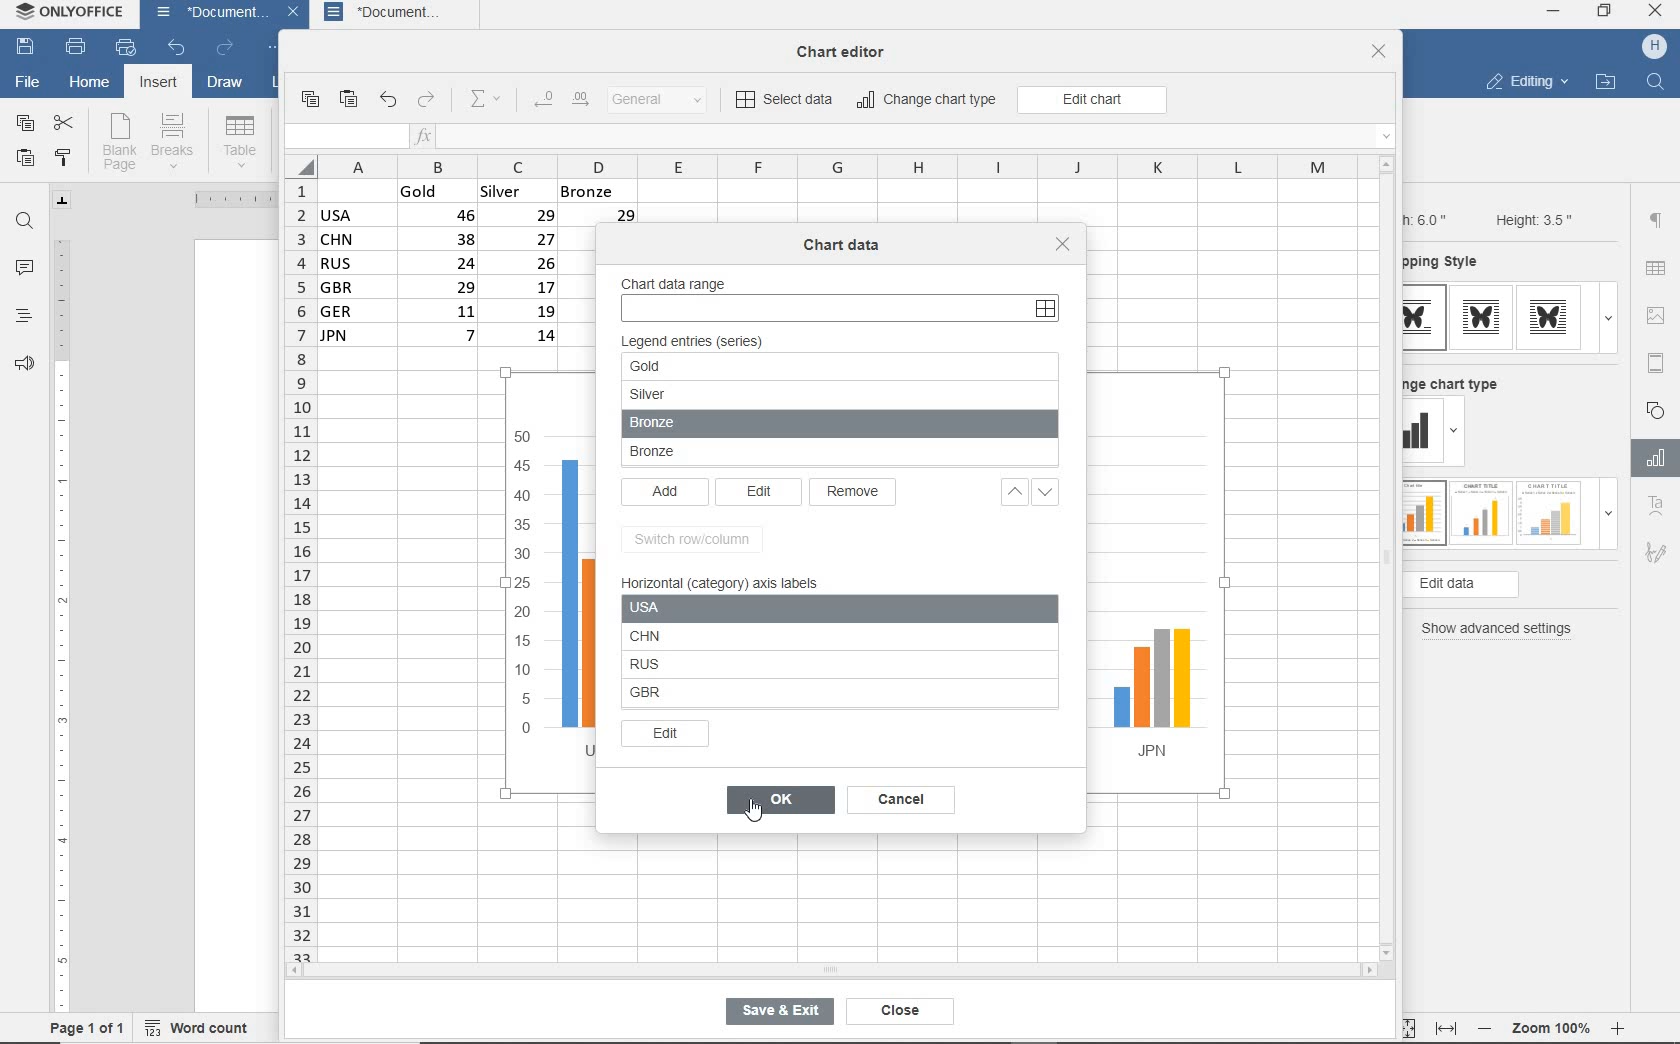 The image size is (1680, 1044). What do you see at coordinates (731, 581) in the screenshot?
I see `horizontal (category) axis label` at bounding box center [731, 581].